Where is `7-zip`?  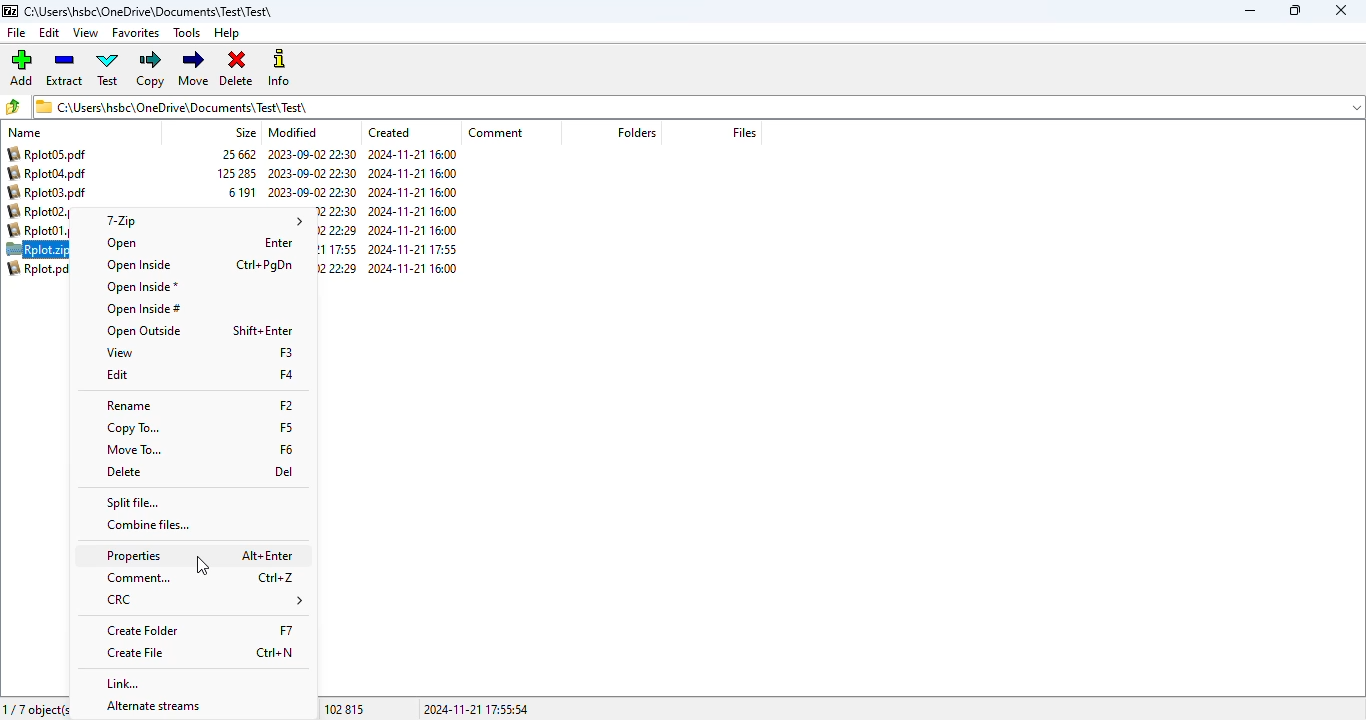 7-zip is located at coordinates (201, 220).